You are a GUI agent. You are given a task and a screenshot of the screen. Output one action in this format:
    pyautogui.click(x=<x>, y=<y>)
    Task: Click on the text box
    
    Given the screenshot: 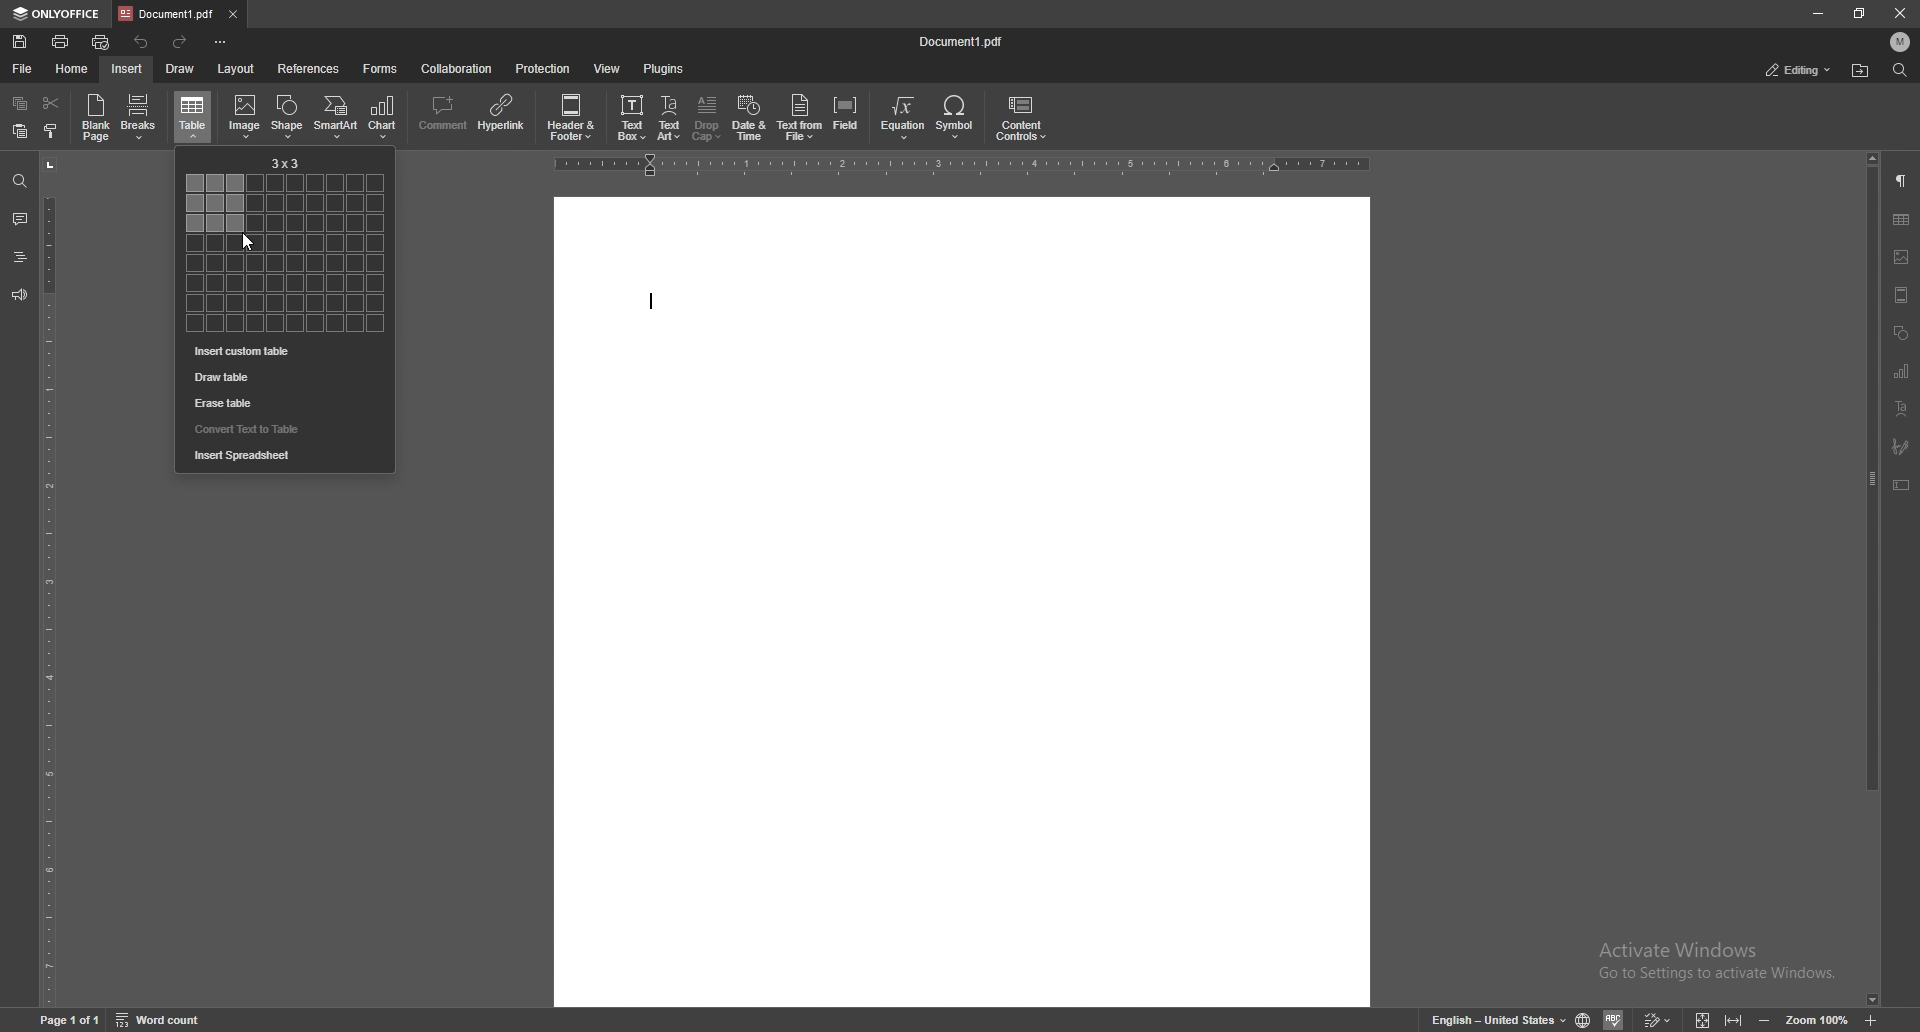 What is the action you would take?
    pyautogui.click(x=630, y=119)
    